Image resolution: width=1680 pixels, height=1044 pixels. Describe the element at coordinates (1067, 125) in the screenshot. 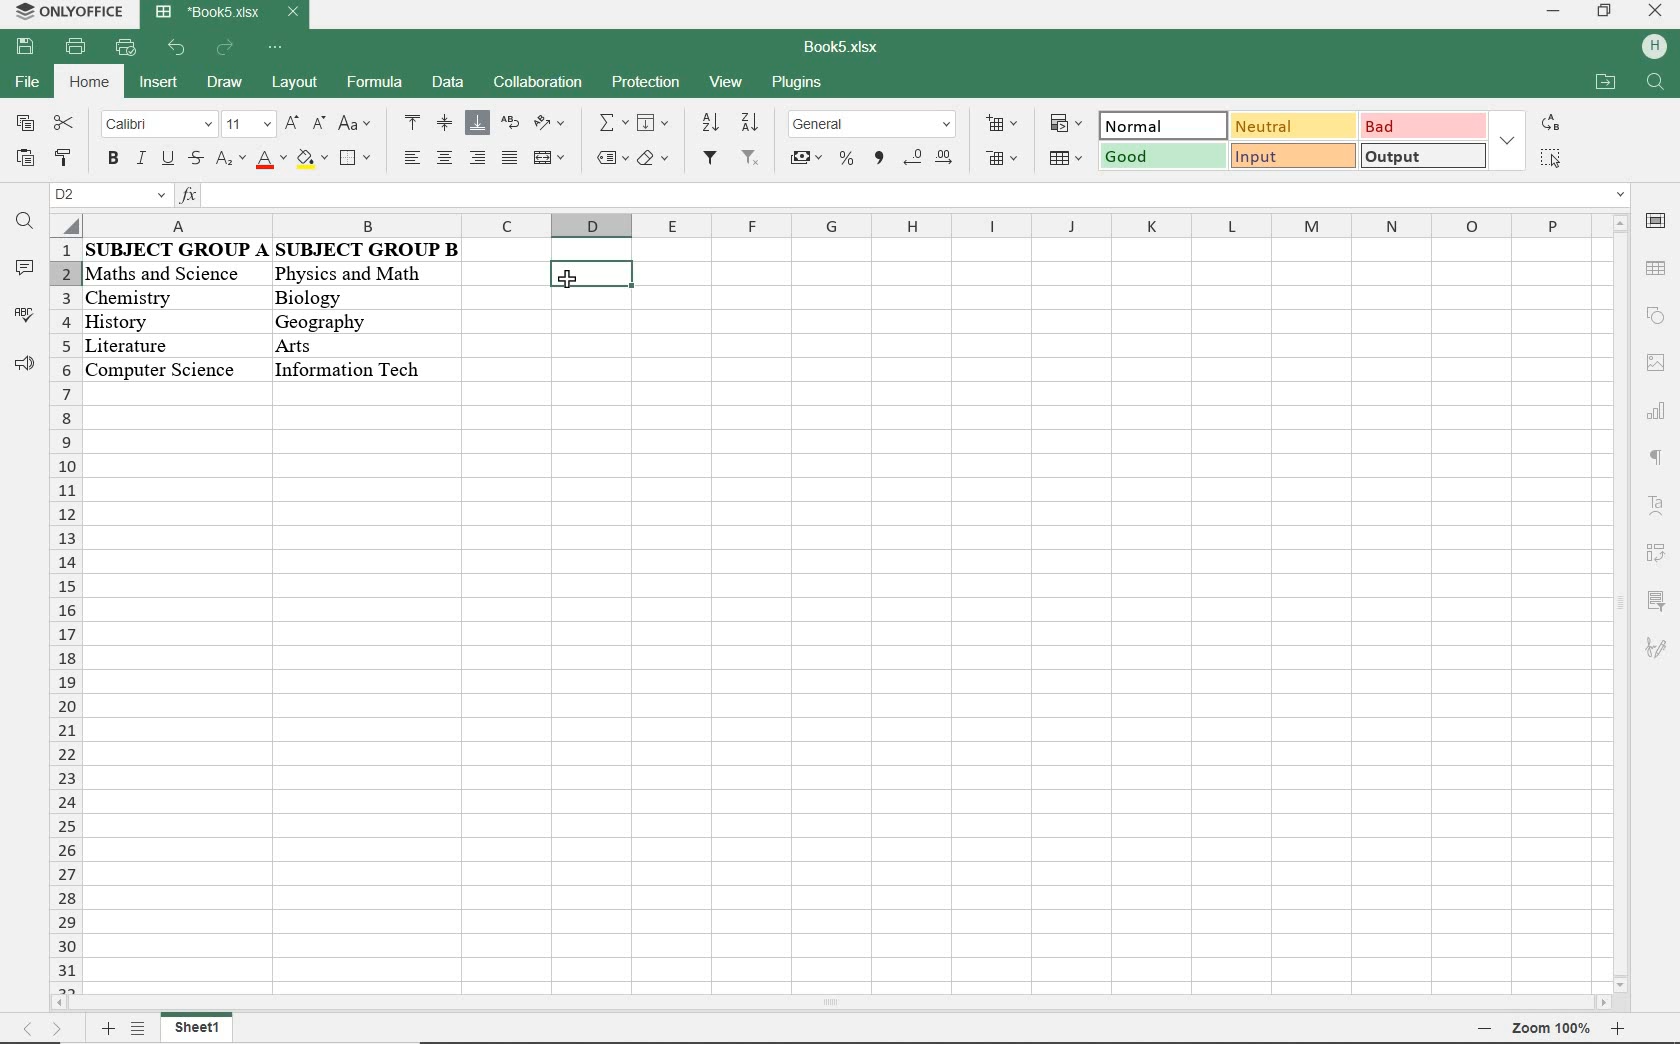

I see `conditional formatting` at that location.